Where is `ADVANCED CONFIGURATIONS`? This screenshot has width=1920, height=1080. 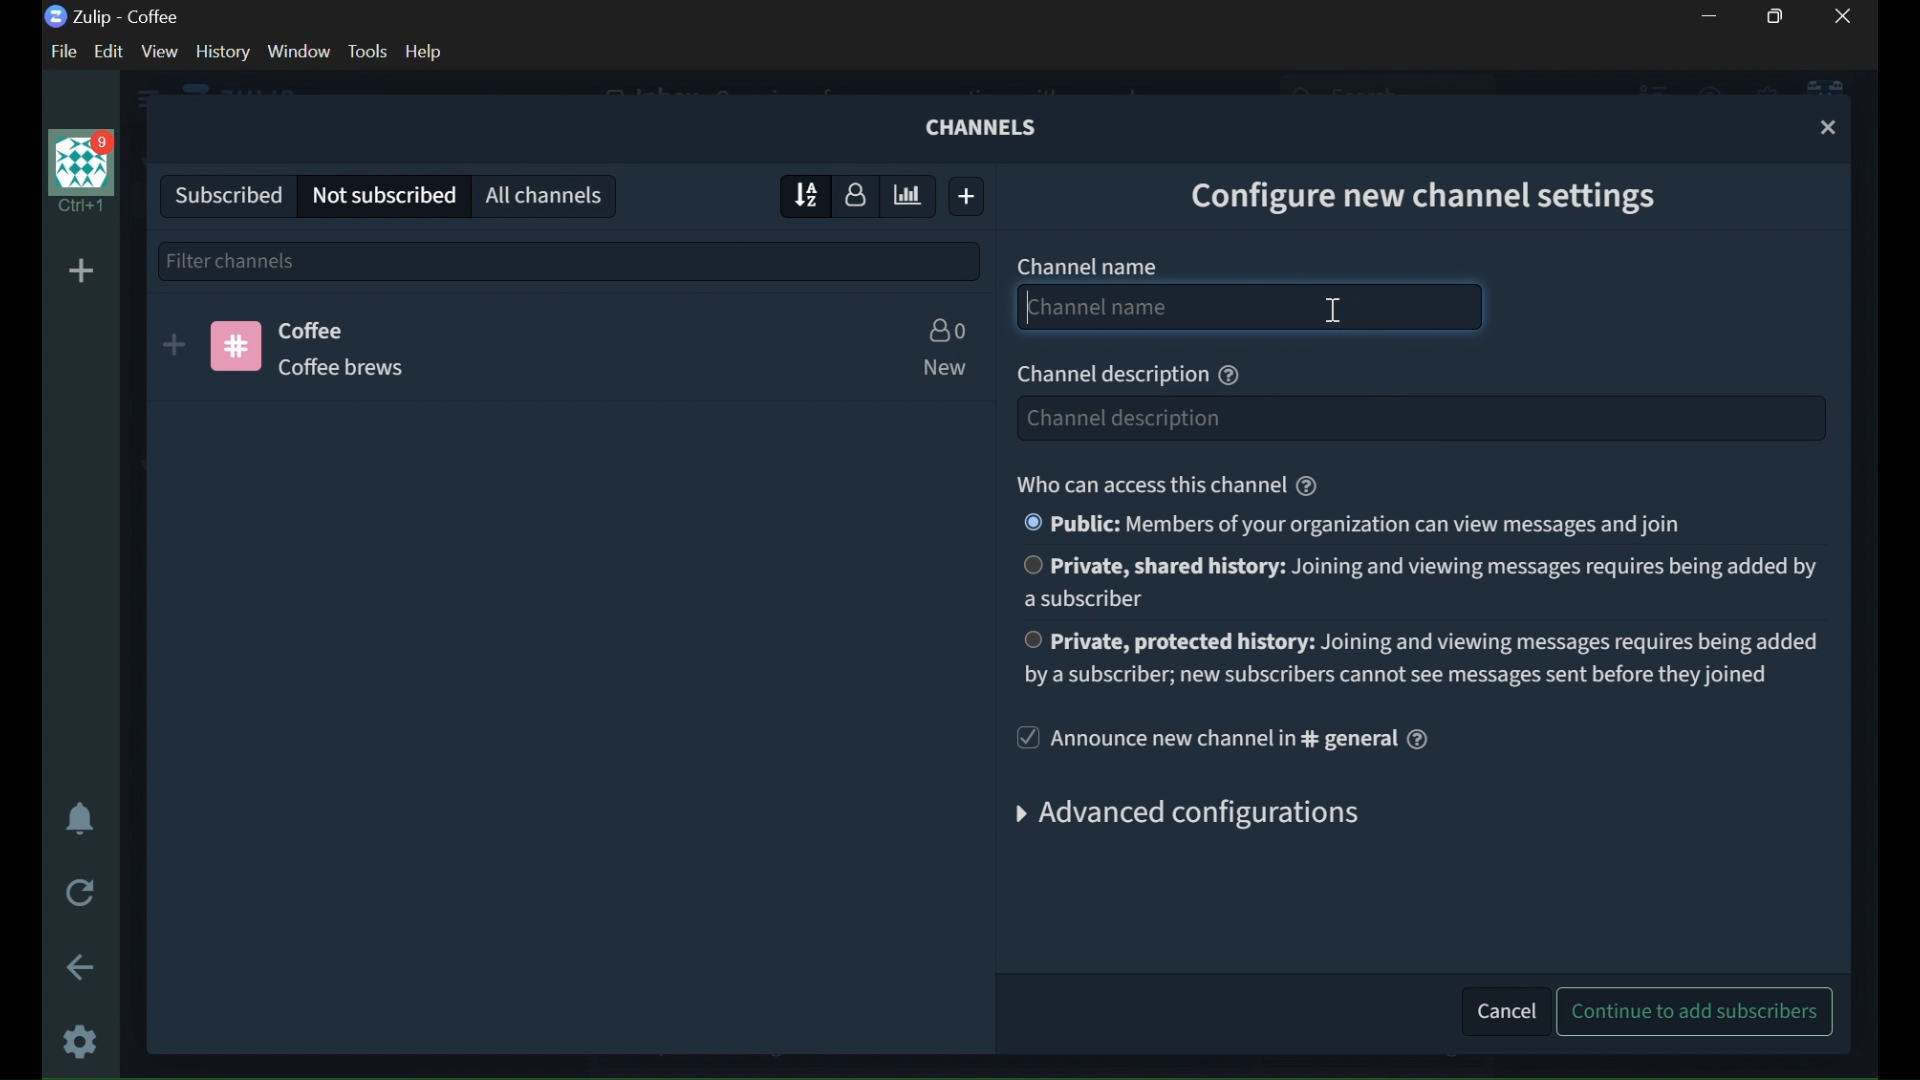
ADVANCED CONFIGURATIONS is located at coordinates (1201, 818).